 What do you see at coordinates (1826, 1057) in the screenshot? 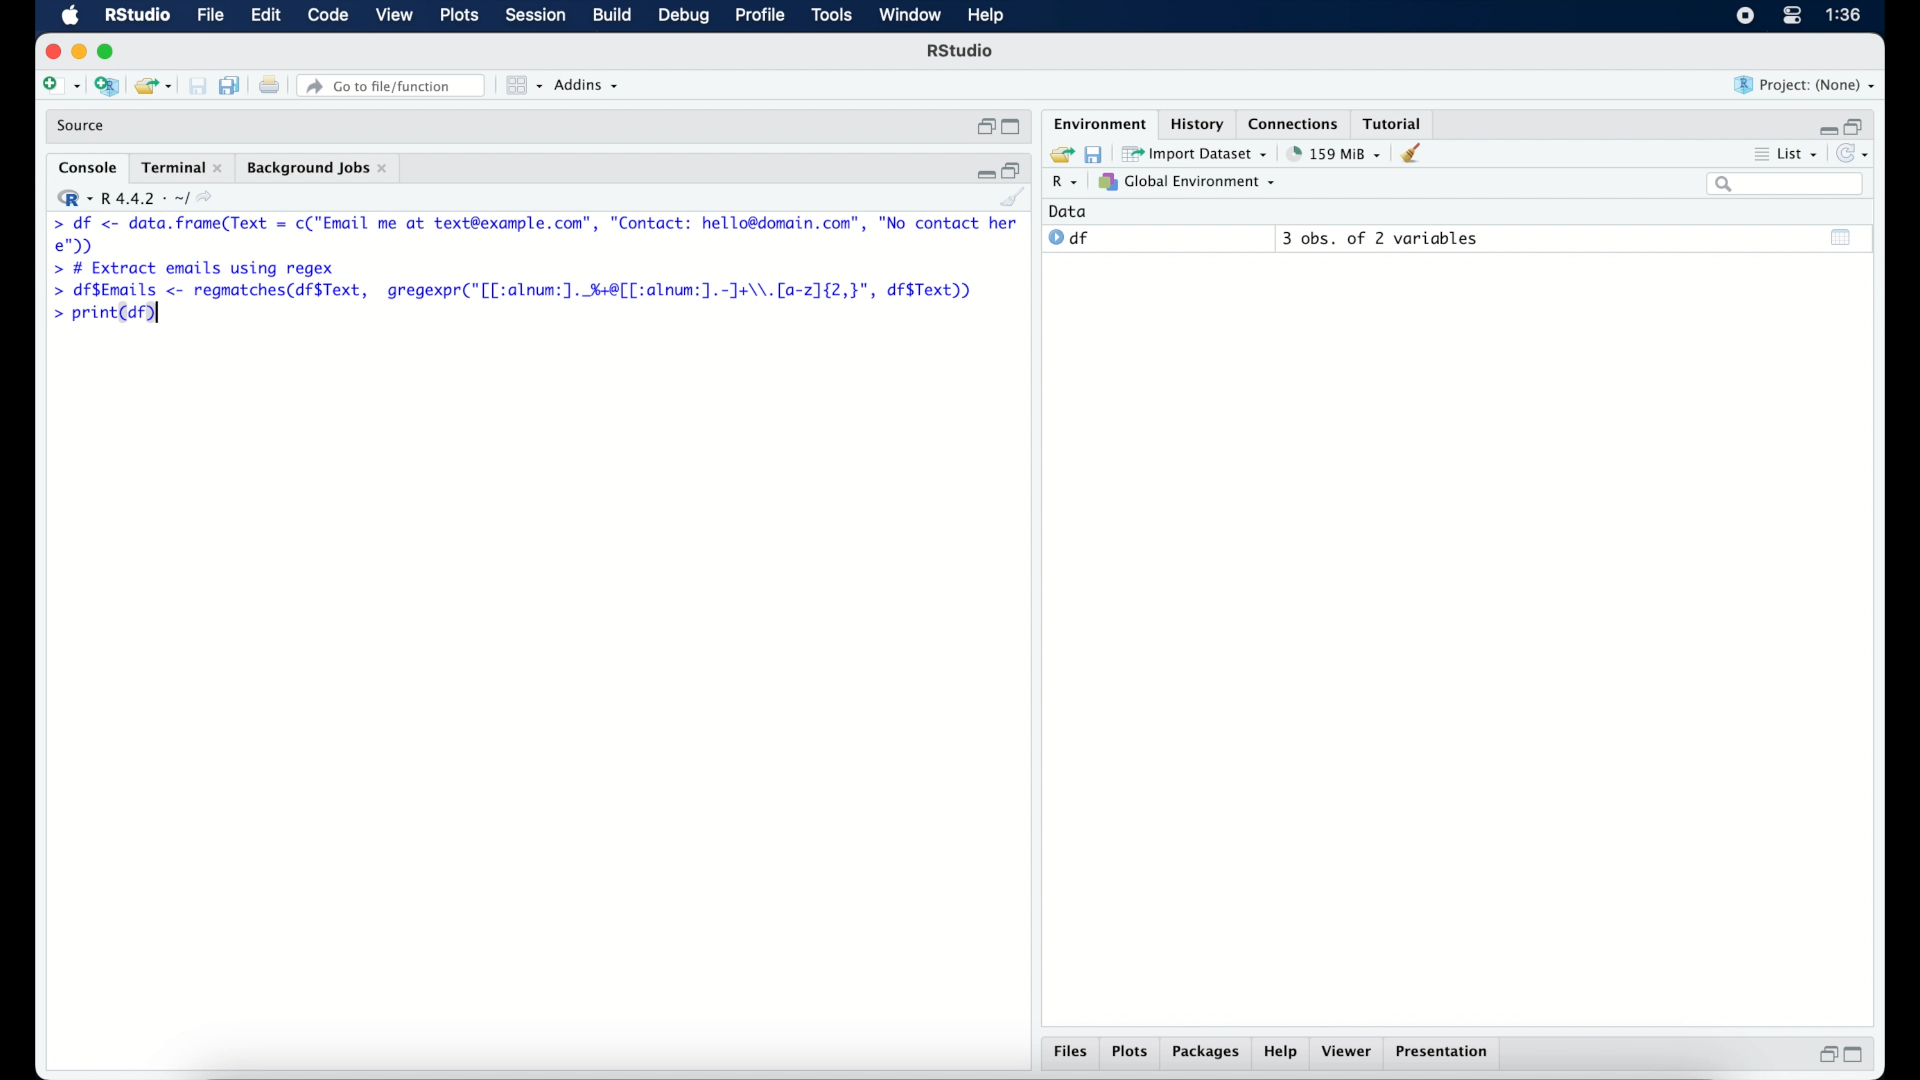
I see `restore down` at bounding box center [1826, 1057].